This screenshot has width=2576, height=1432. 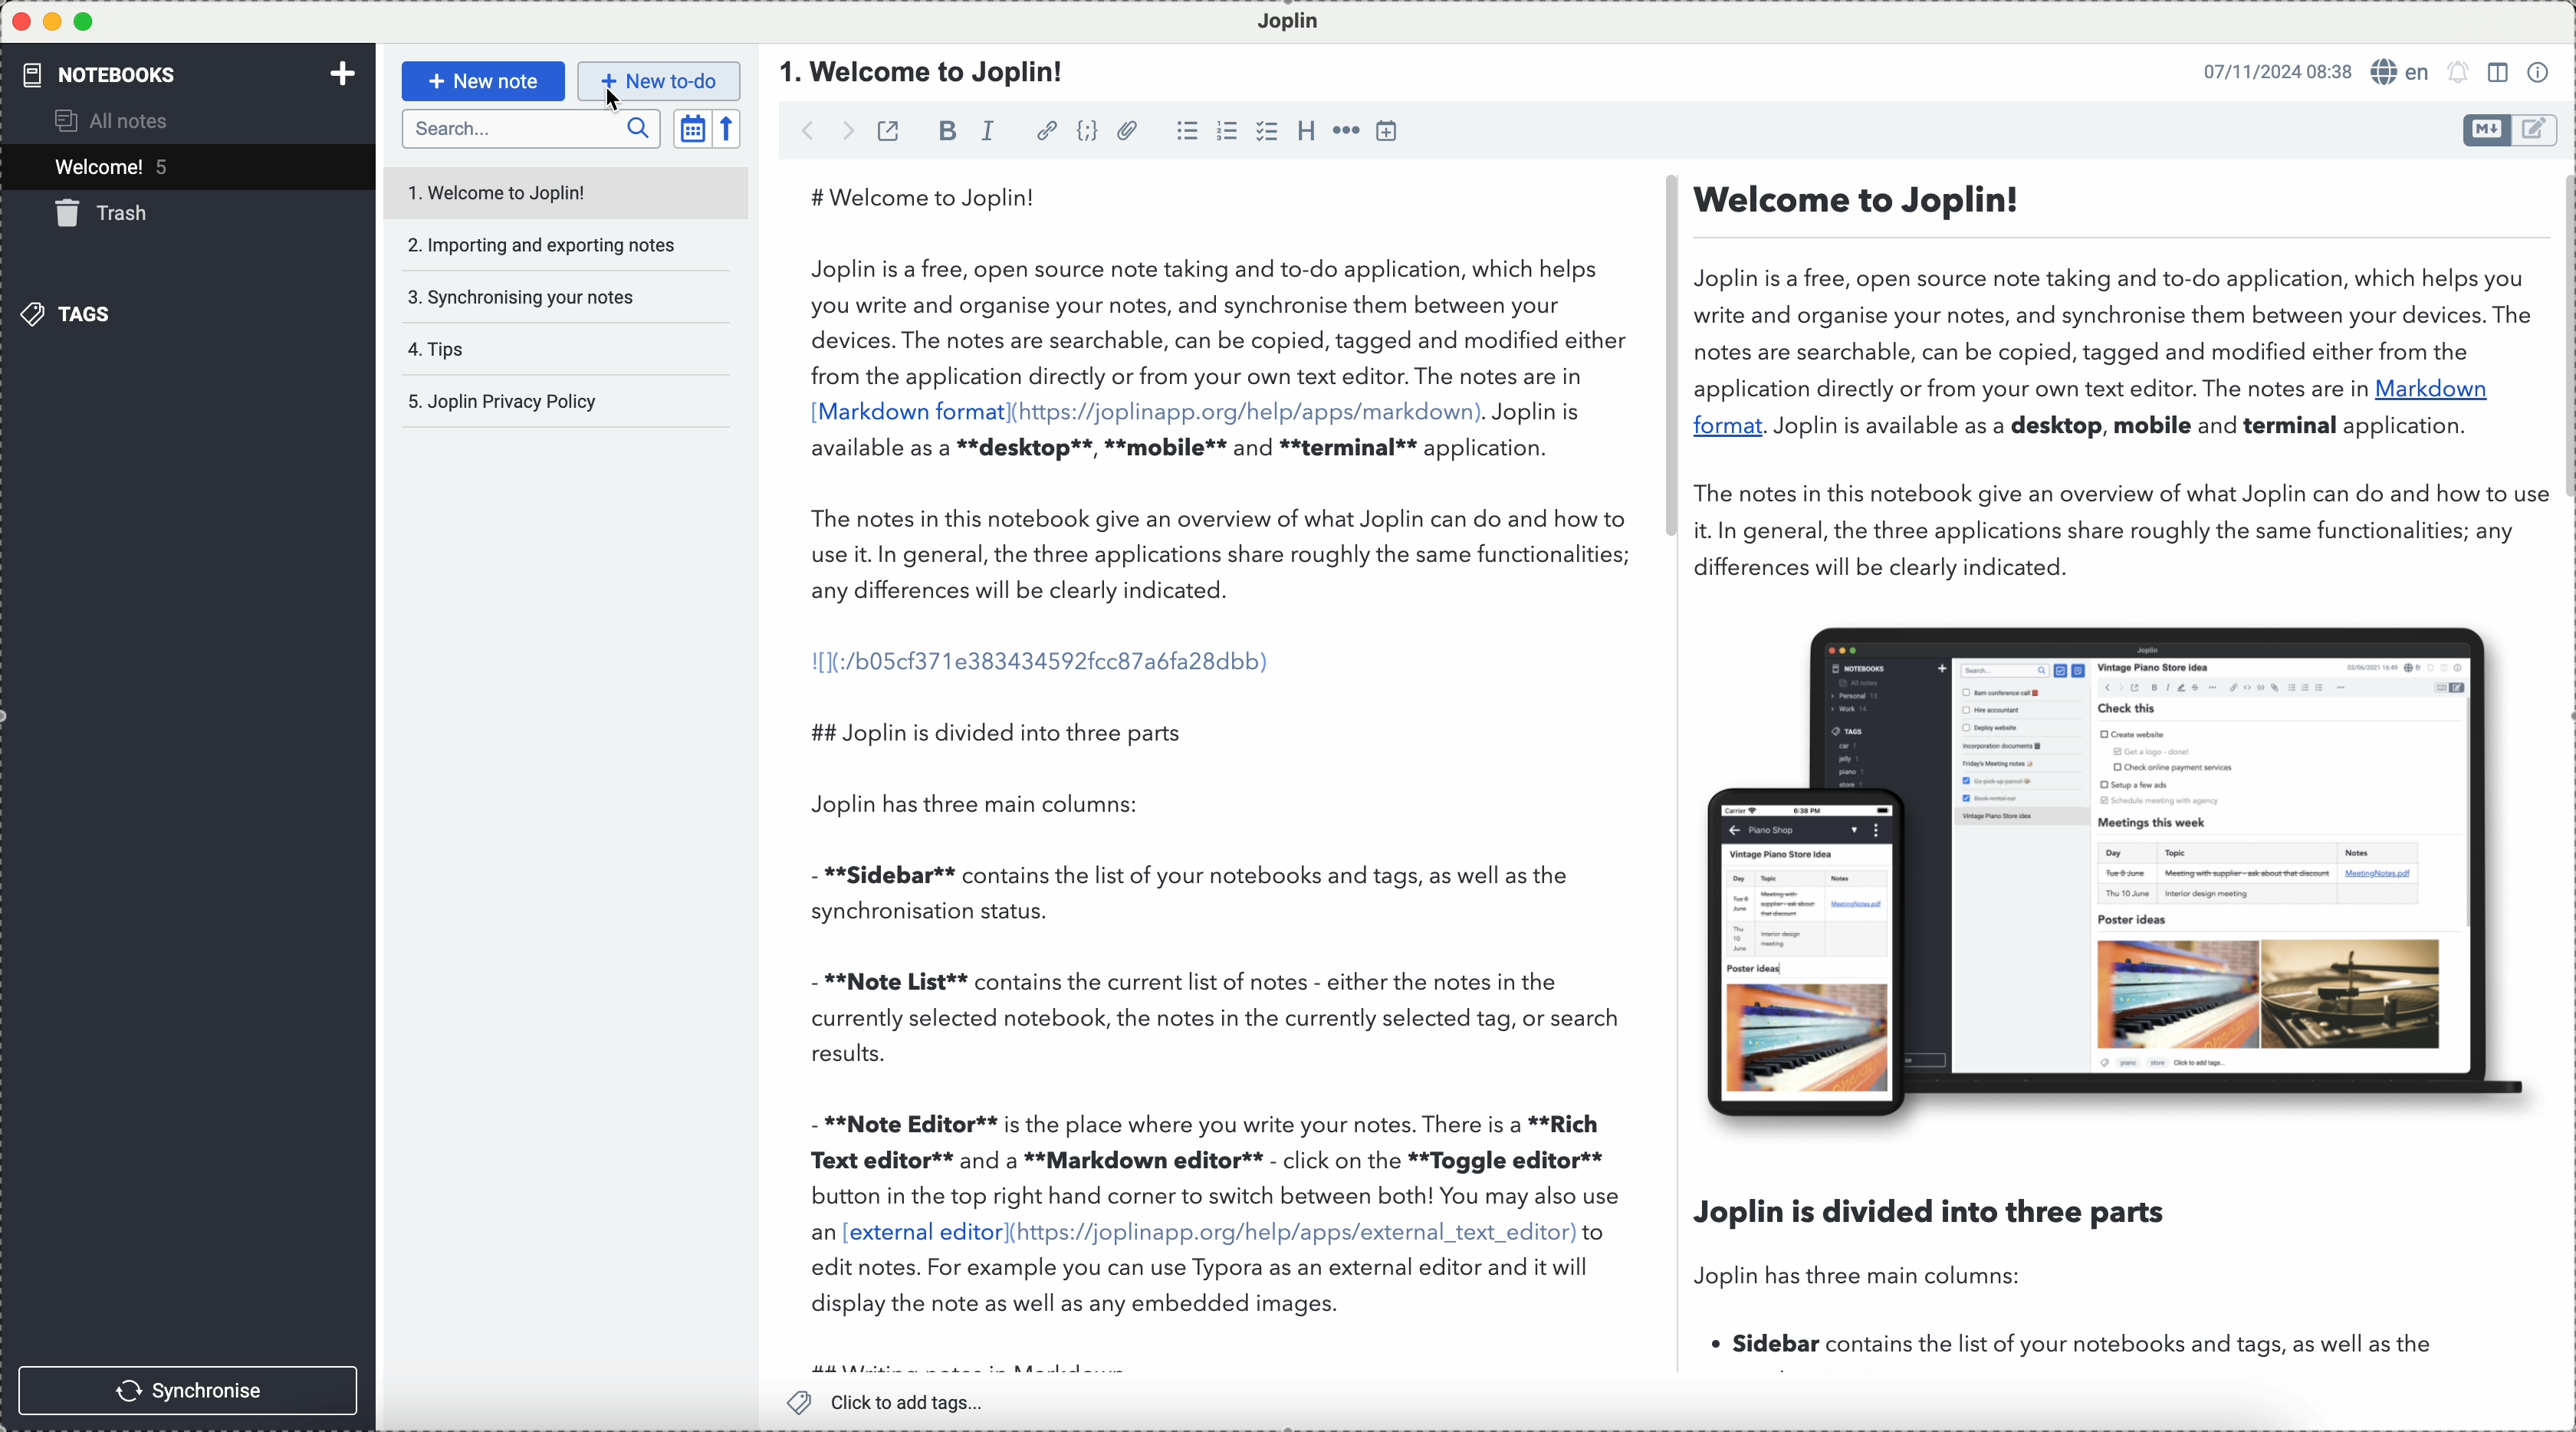 What do you see at coordinates (106, 213) in the screenshot?
I see `trash` at bounding box center [106, 213].